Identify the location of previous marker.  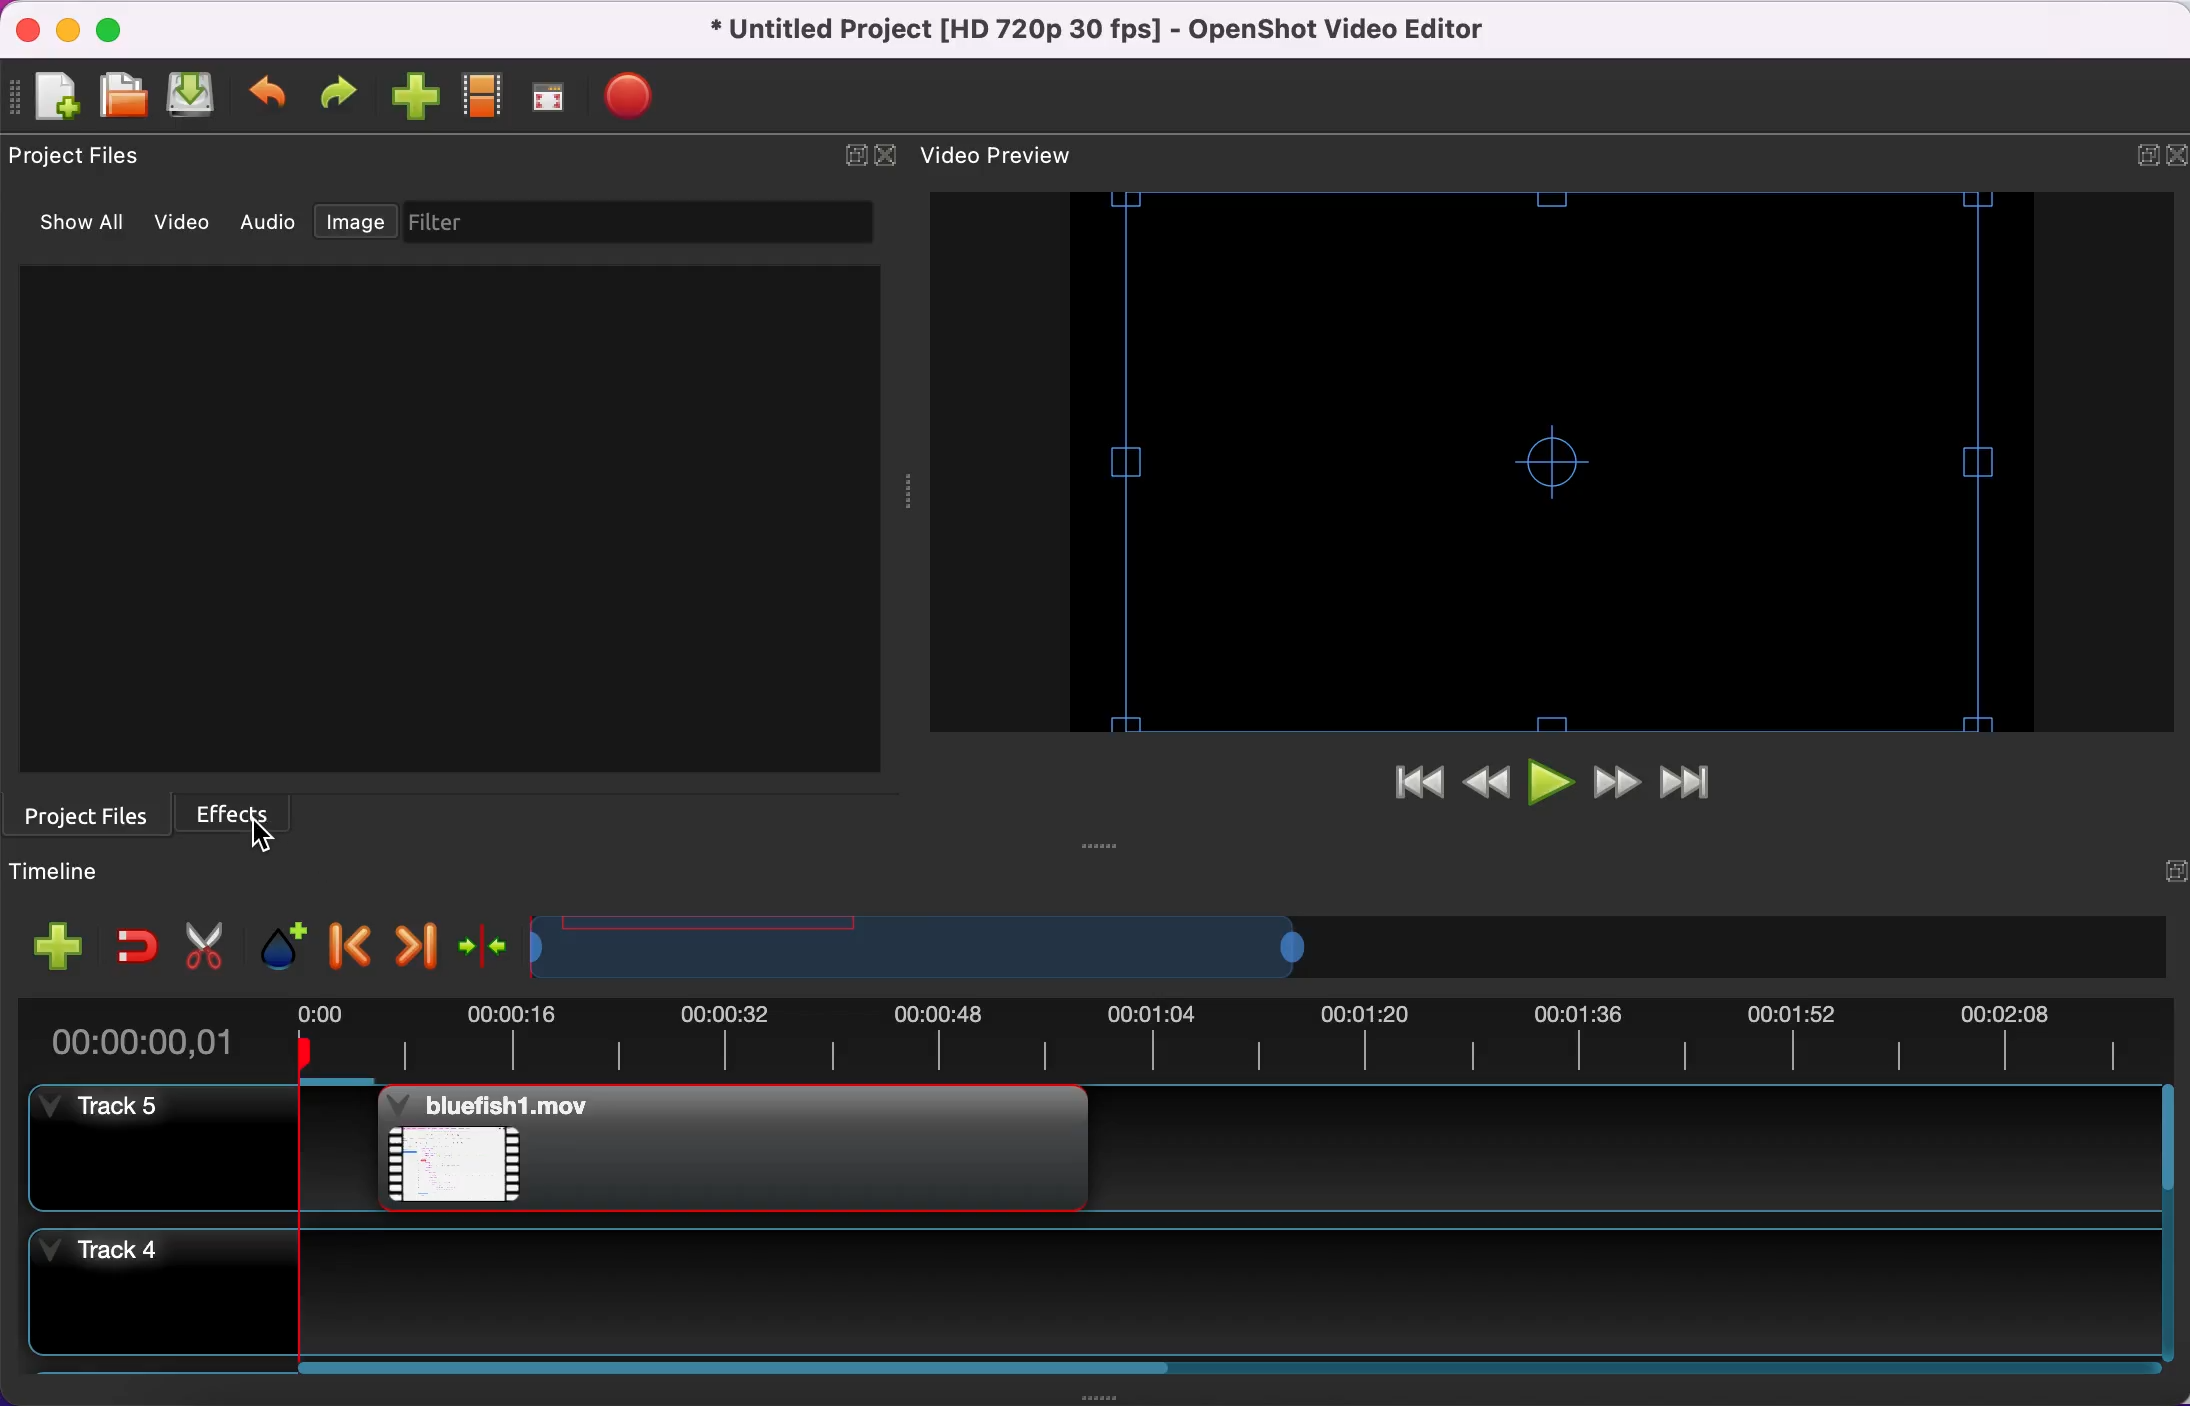
(348, 944).